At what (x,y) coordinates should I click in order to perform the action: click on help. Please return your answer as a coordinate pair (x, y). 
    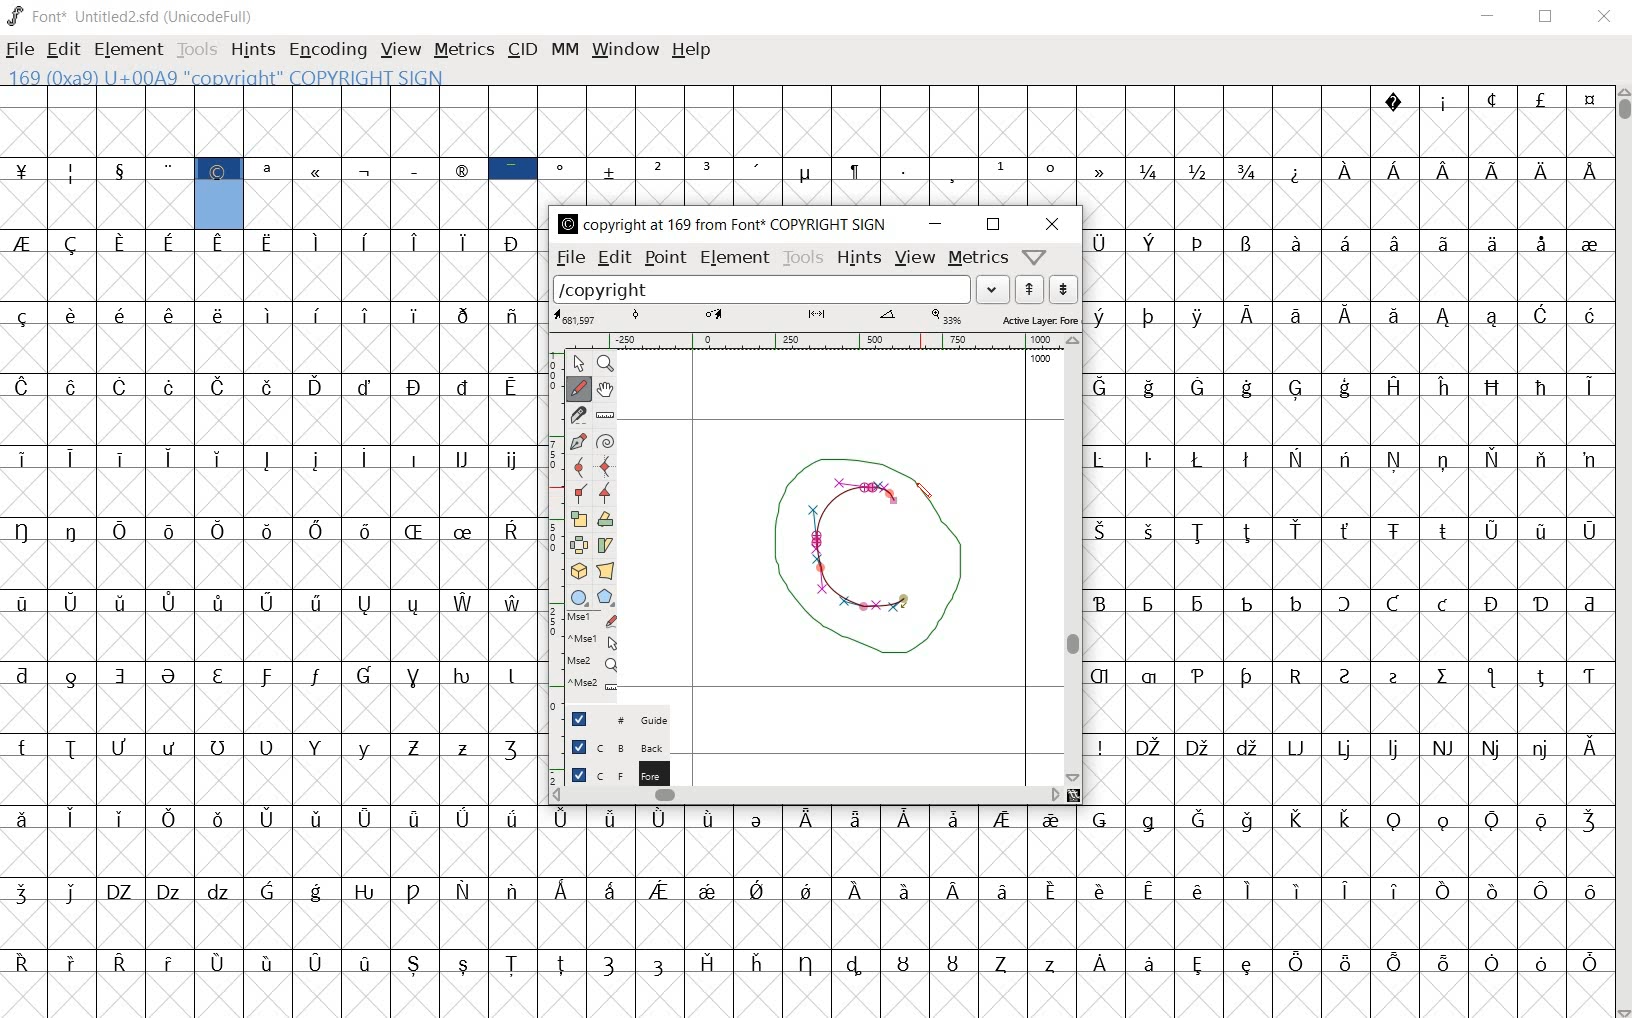
    Looking at the image, I should click on (691, 50).